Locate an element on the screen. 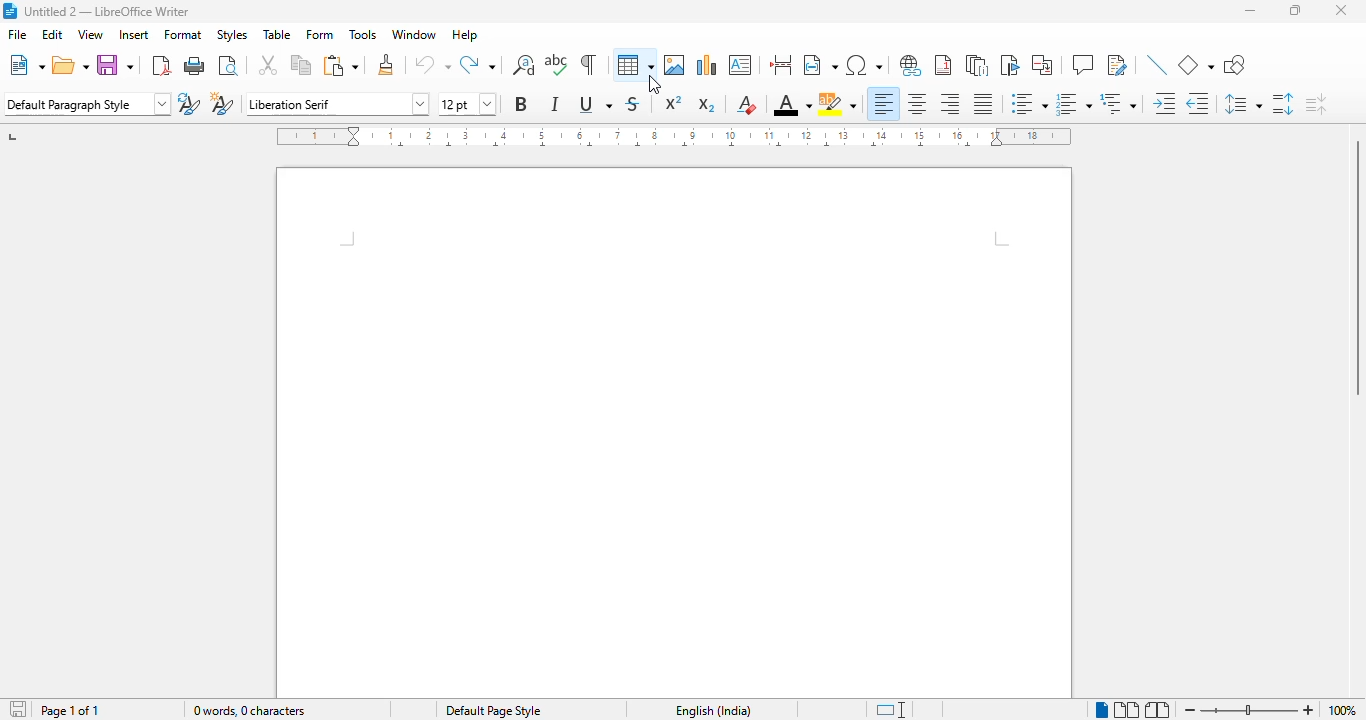 This screenshot has height=720, width=1366. maximize is located at coordinates (1297, 10).